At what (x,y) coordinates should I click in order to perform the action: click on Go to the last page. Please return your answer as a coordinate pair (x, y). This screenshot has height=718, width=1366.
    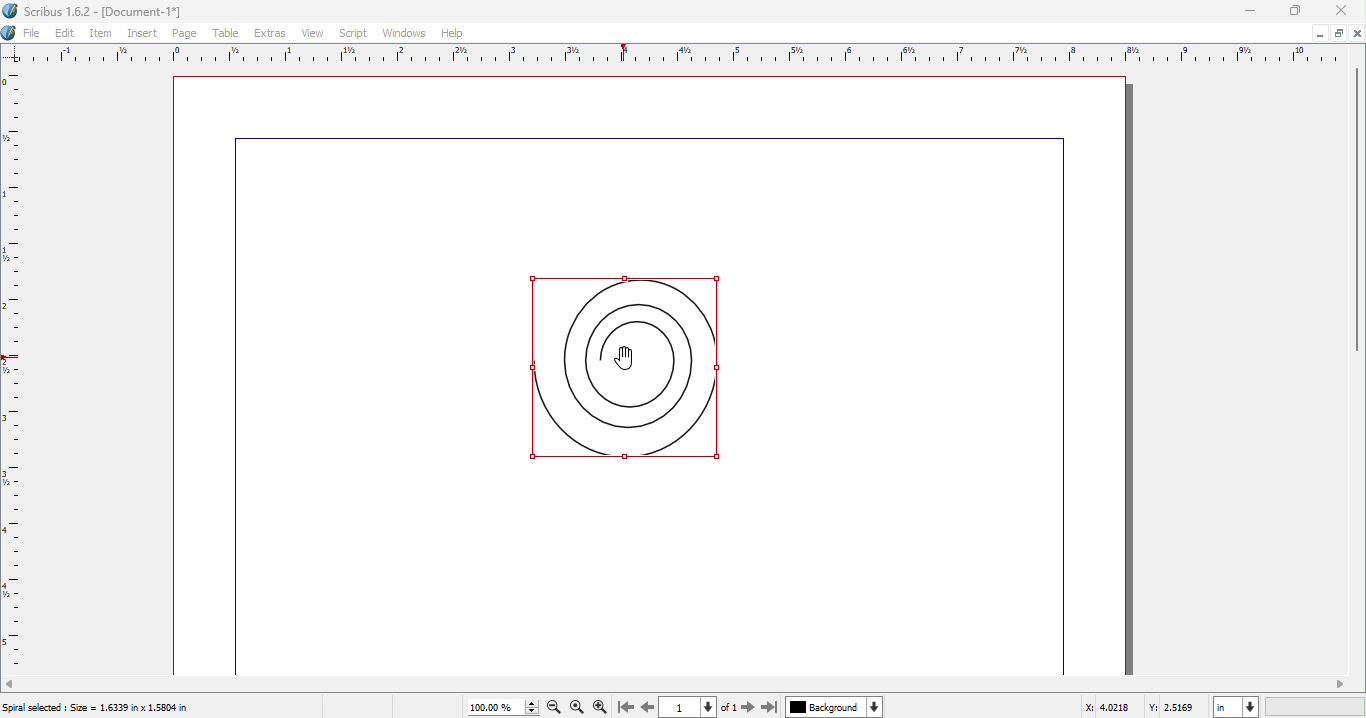
    Looking at the image, I should click on (769, 707).